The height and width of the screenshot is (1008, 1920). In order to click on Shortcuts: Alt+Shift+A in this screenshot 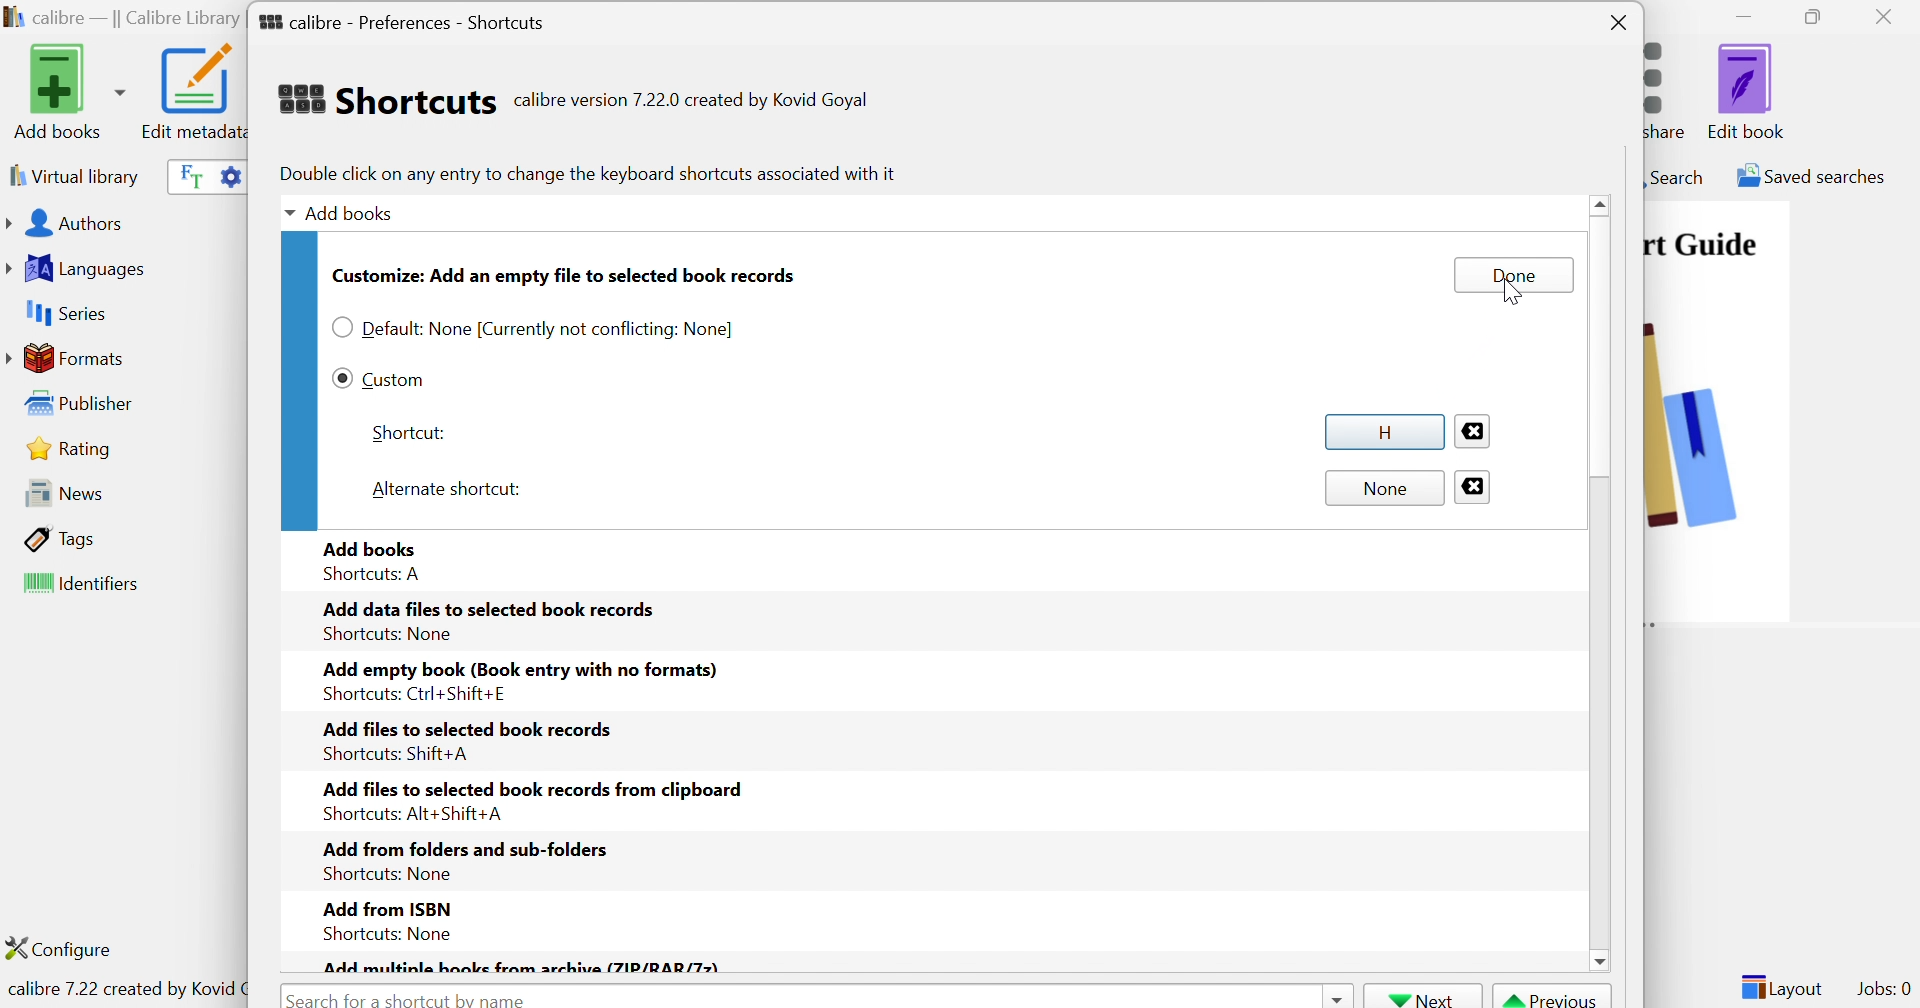, I will do `click(411, 813)`.